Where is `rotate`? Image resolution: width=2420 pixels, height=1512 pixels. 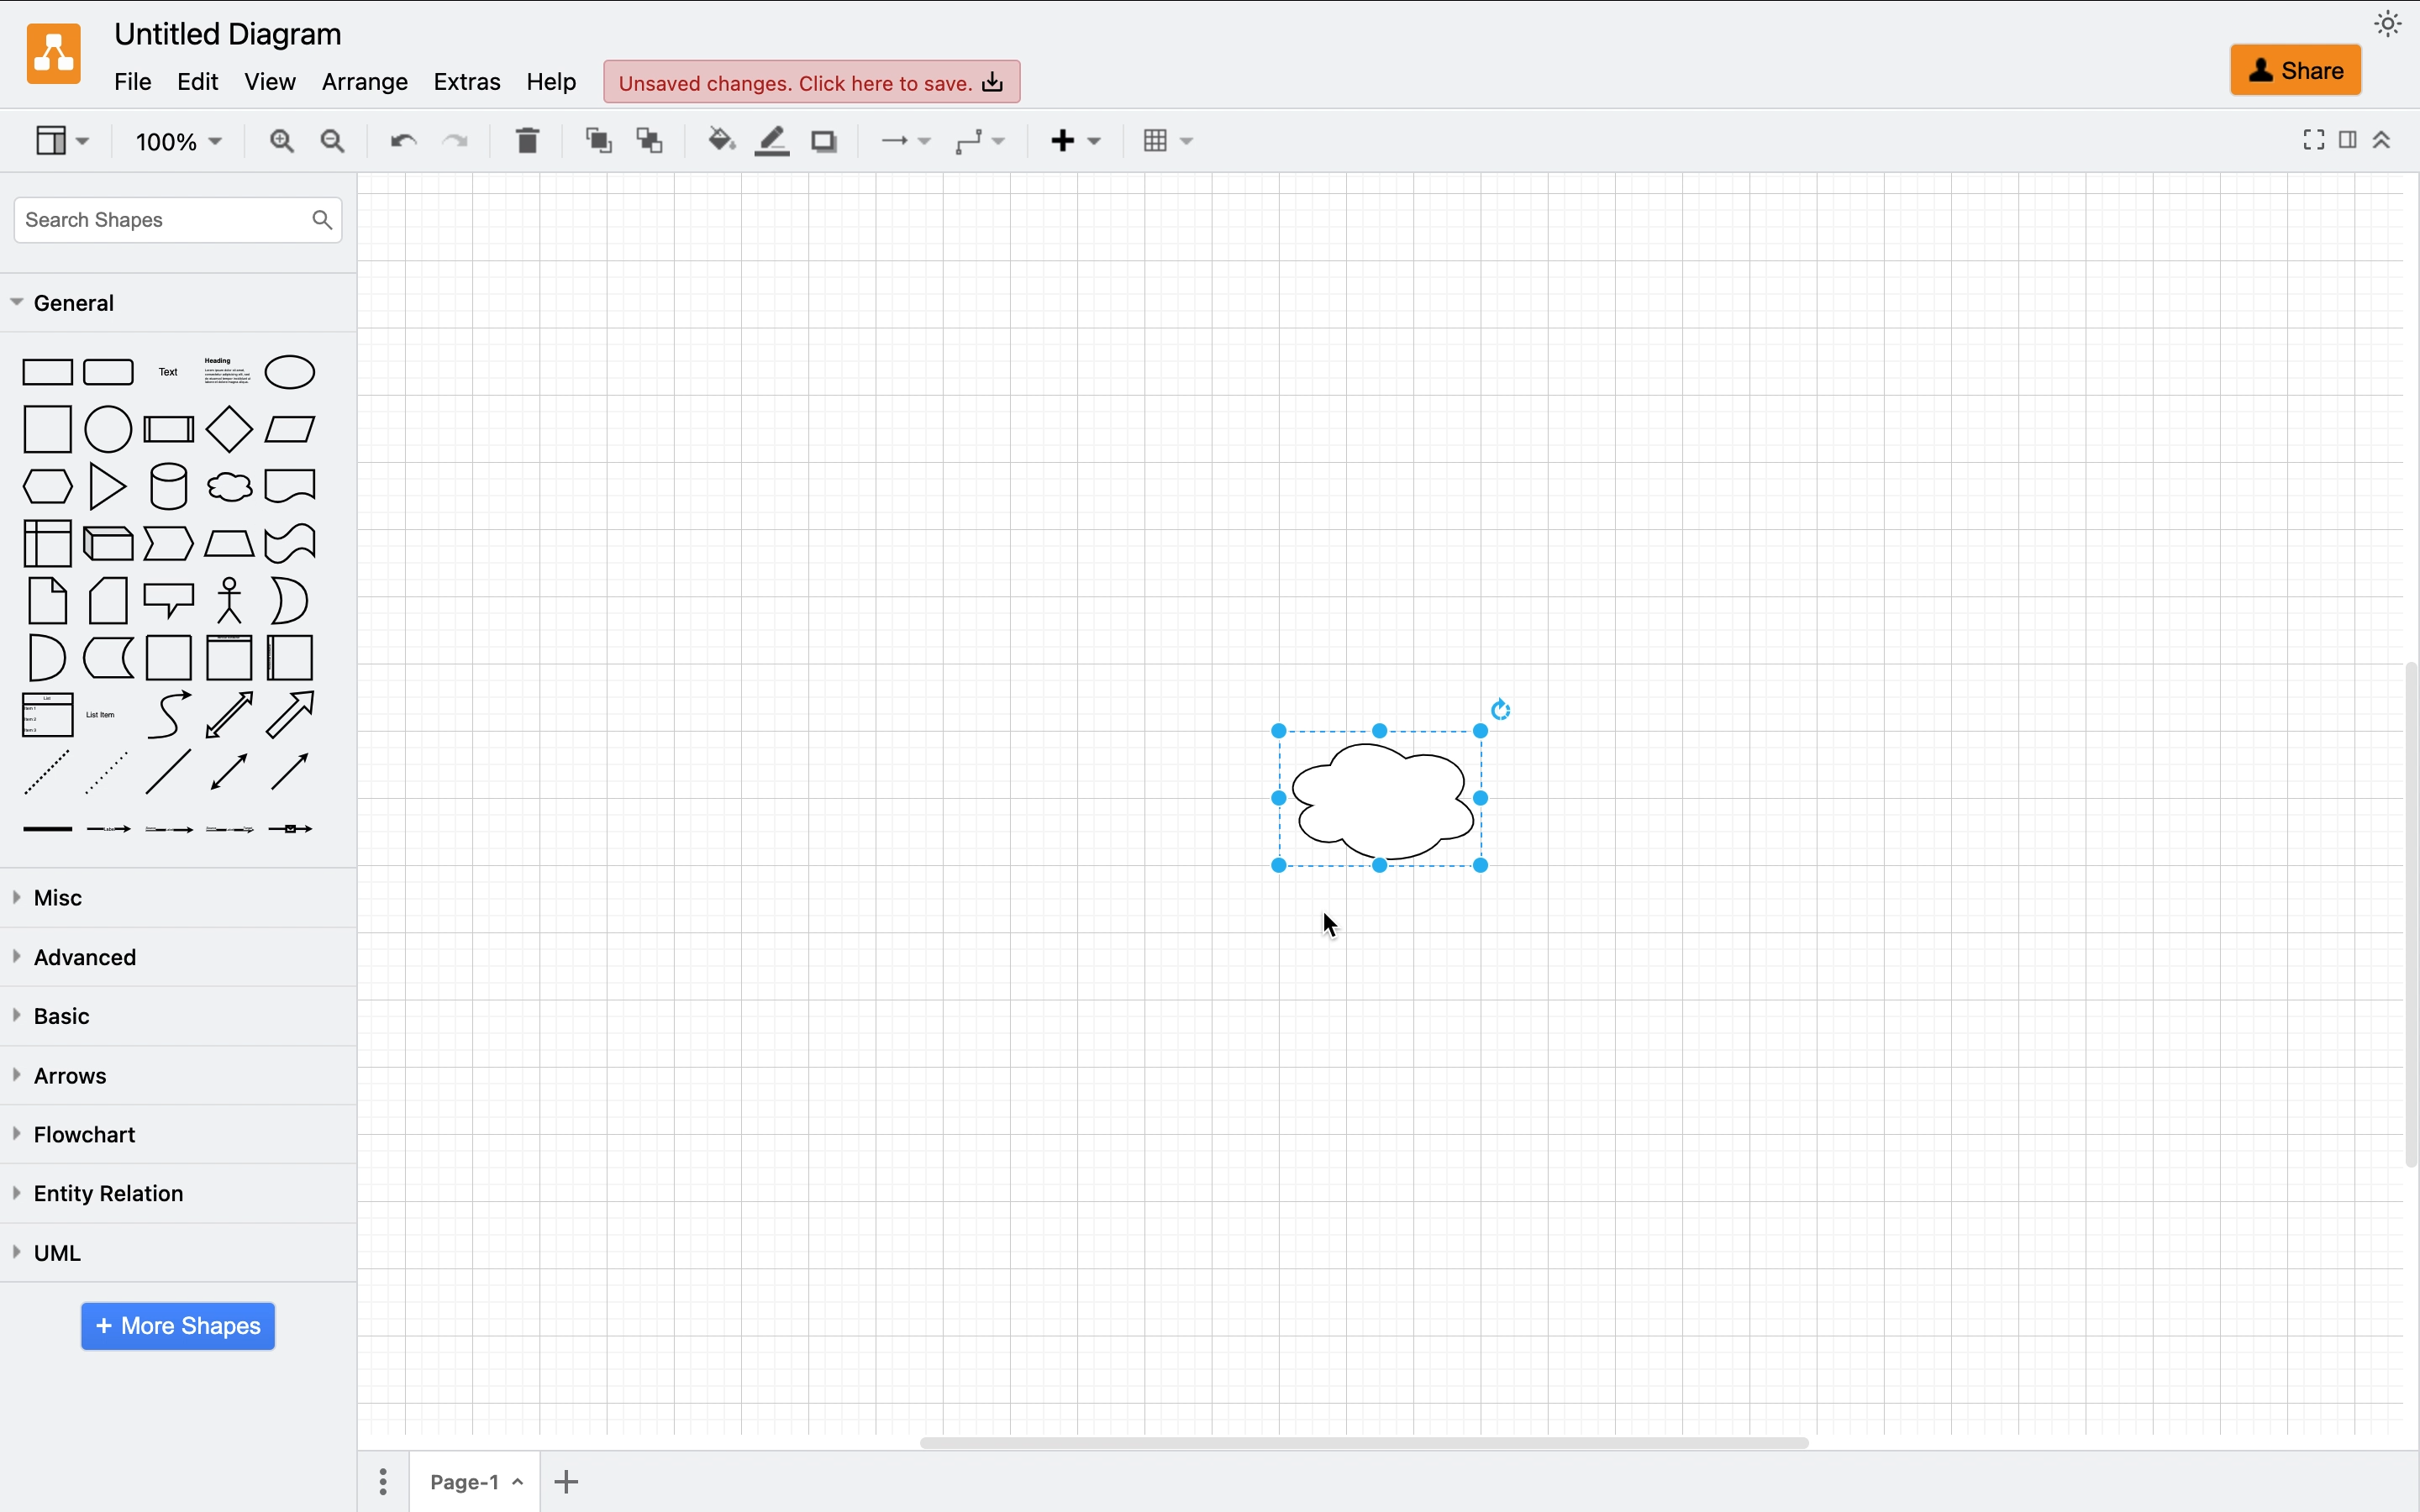 rotate is located at coordinates (1496, 709).